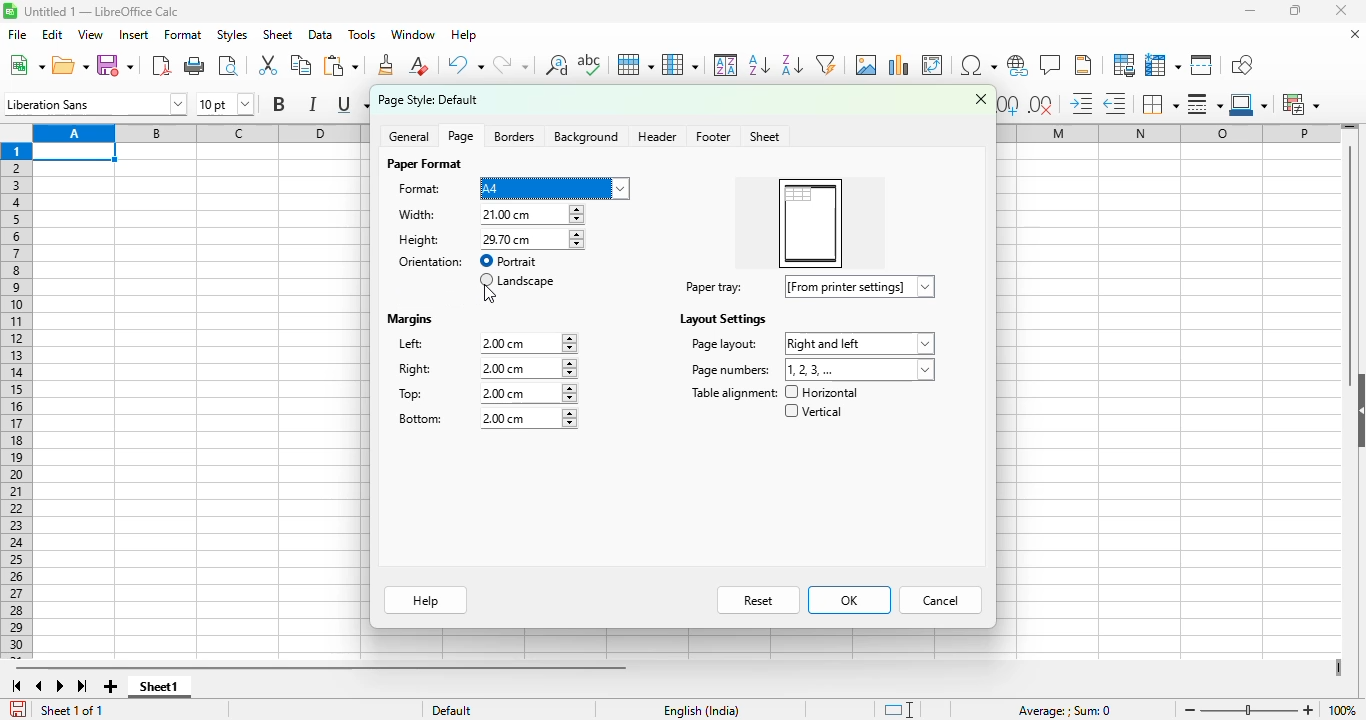 The height and width of the screenshot is (720, 1366). What do you see at coordinates (427, 600) in the screenshot?
I see `help` at bounding box center [427, 600].